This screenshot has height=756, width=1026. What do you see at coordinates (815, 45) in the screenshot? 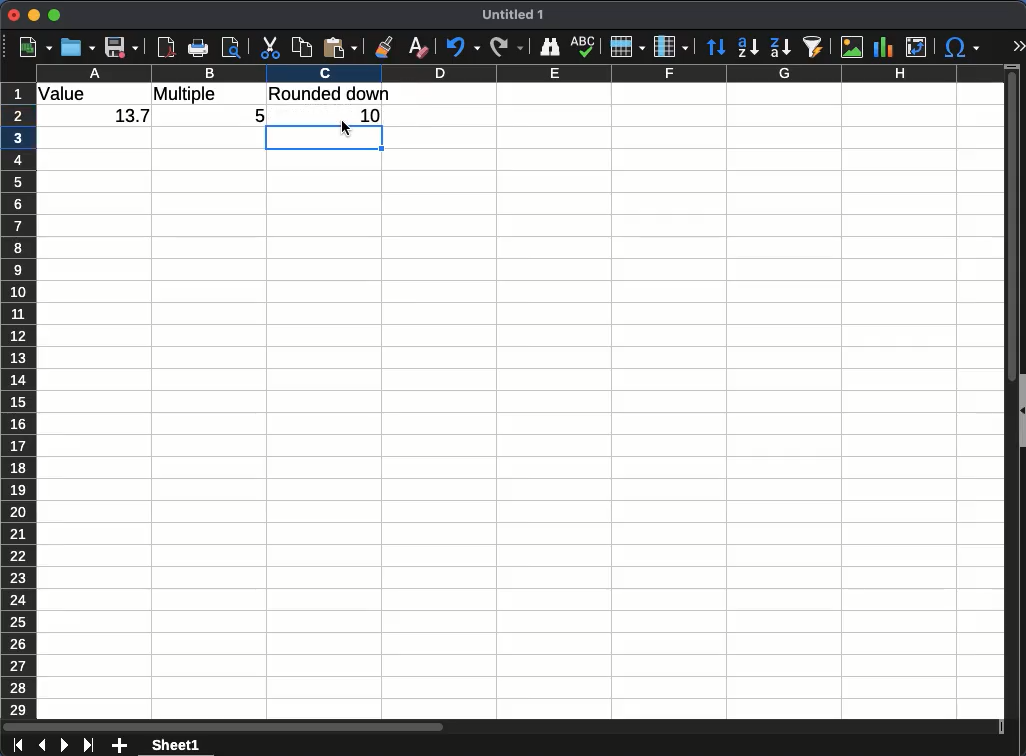
I see `filter` at bounding box center [815, 45].